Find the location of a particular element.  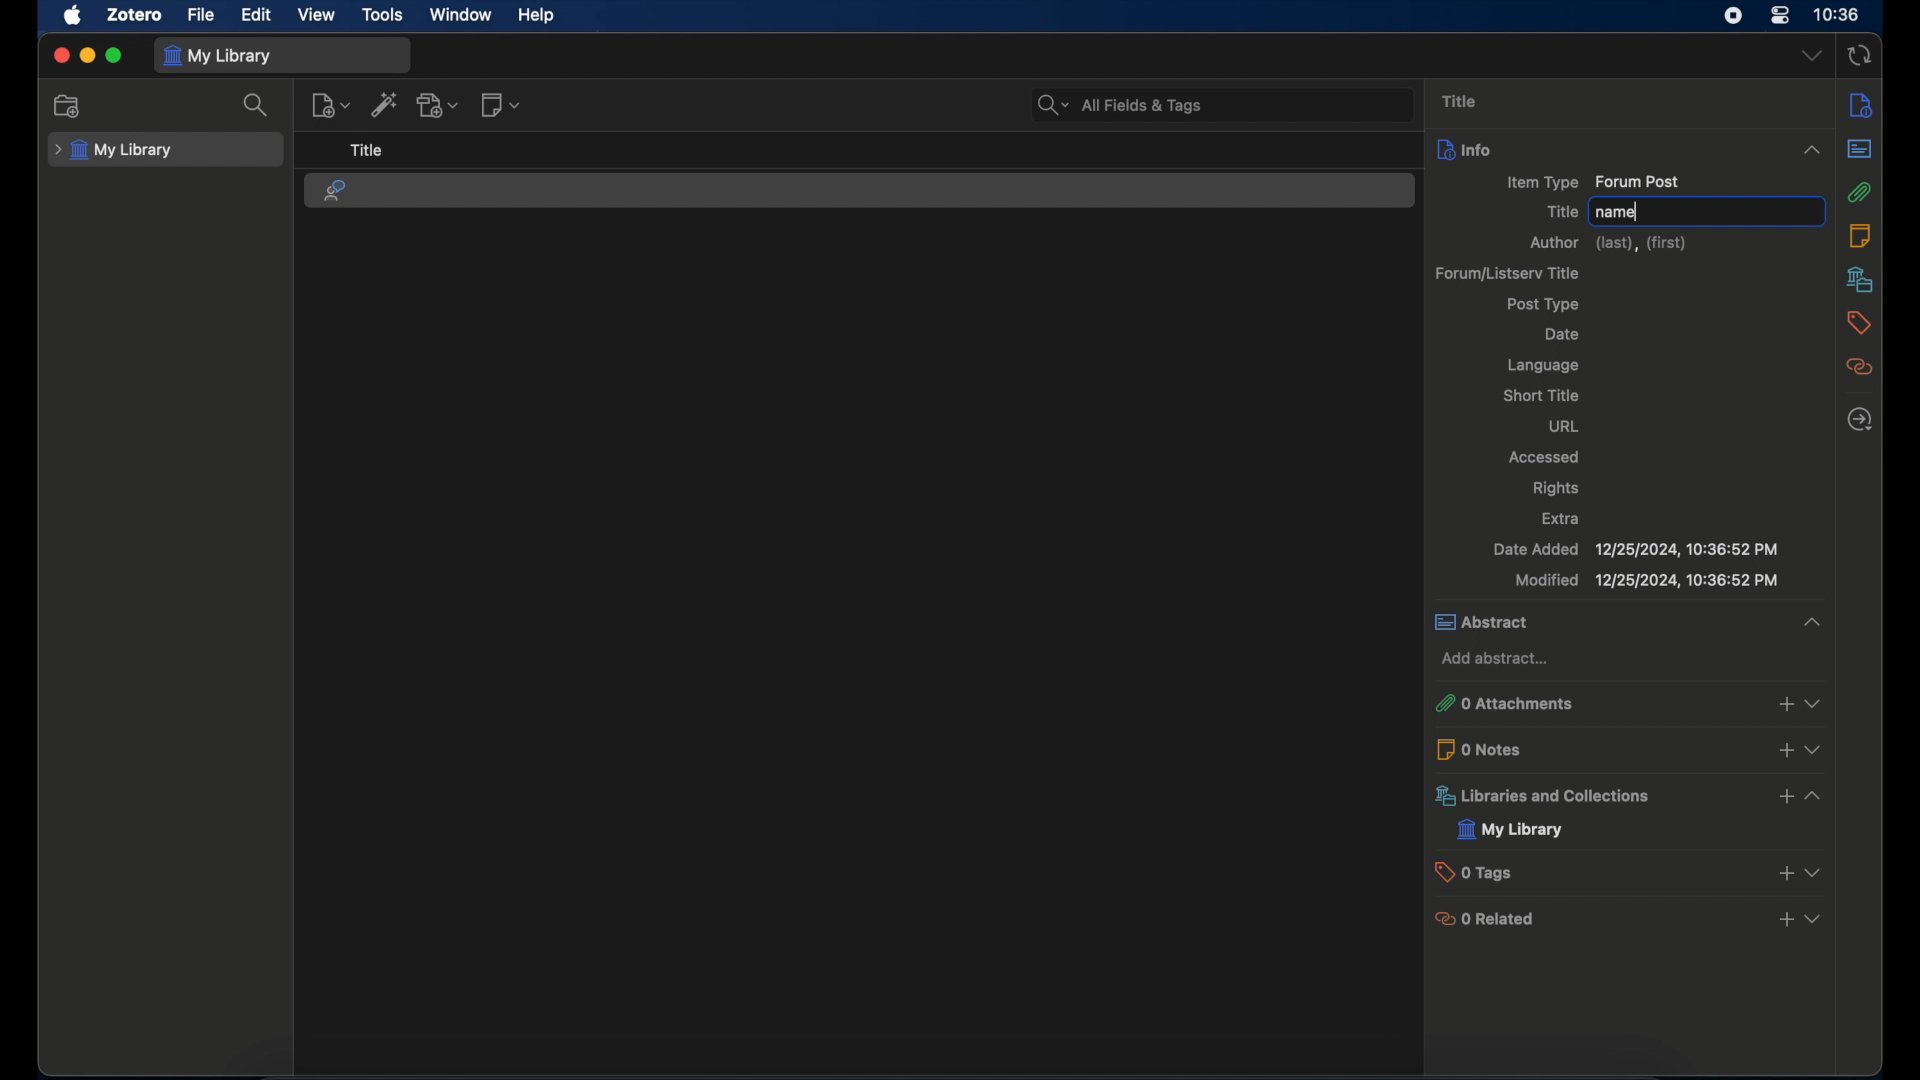

info is located at coordinates (1860, 107).